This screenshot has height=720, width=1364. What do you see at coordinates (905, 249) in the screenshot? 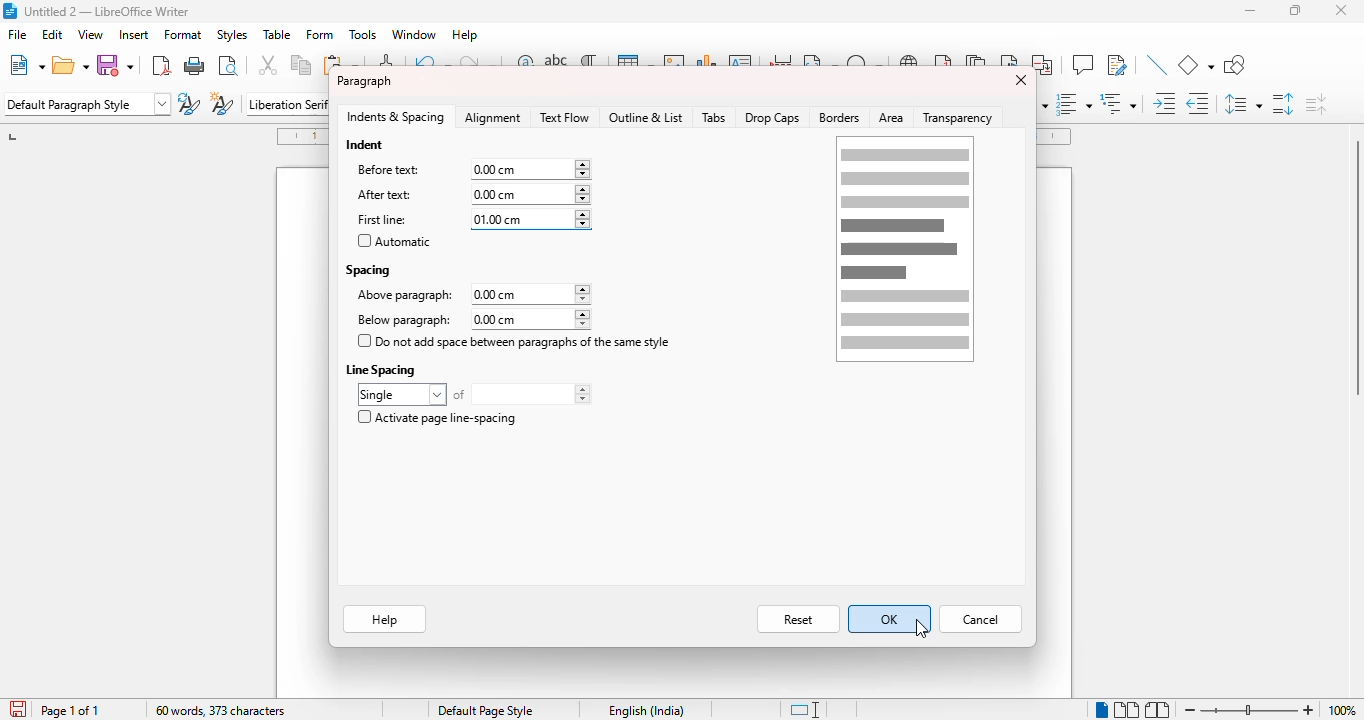
I see `preview box` at bounding box center [905, 249].